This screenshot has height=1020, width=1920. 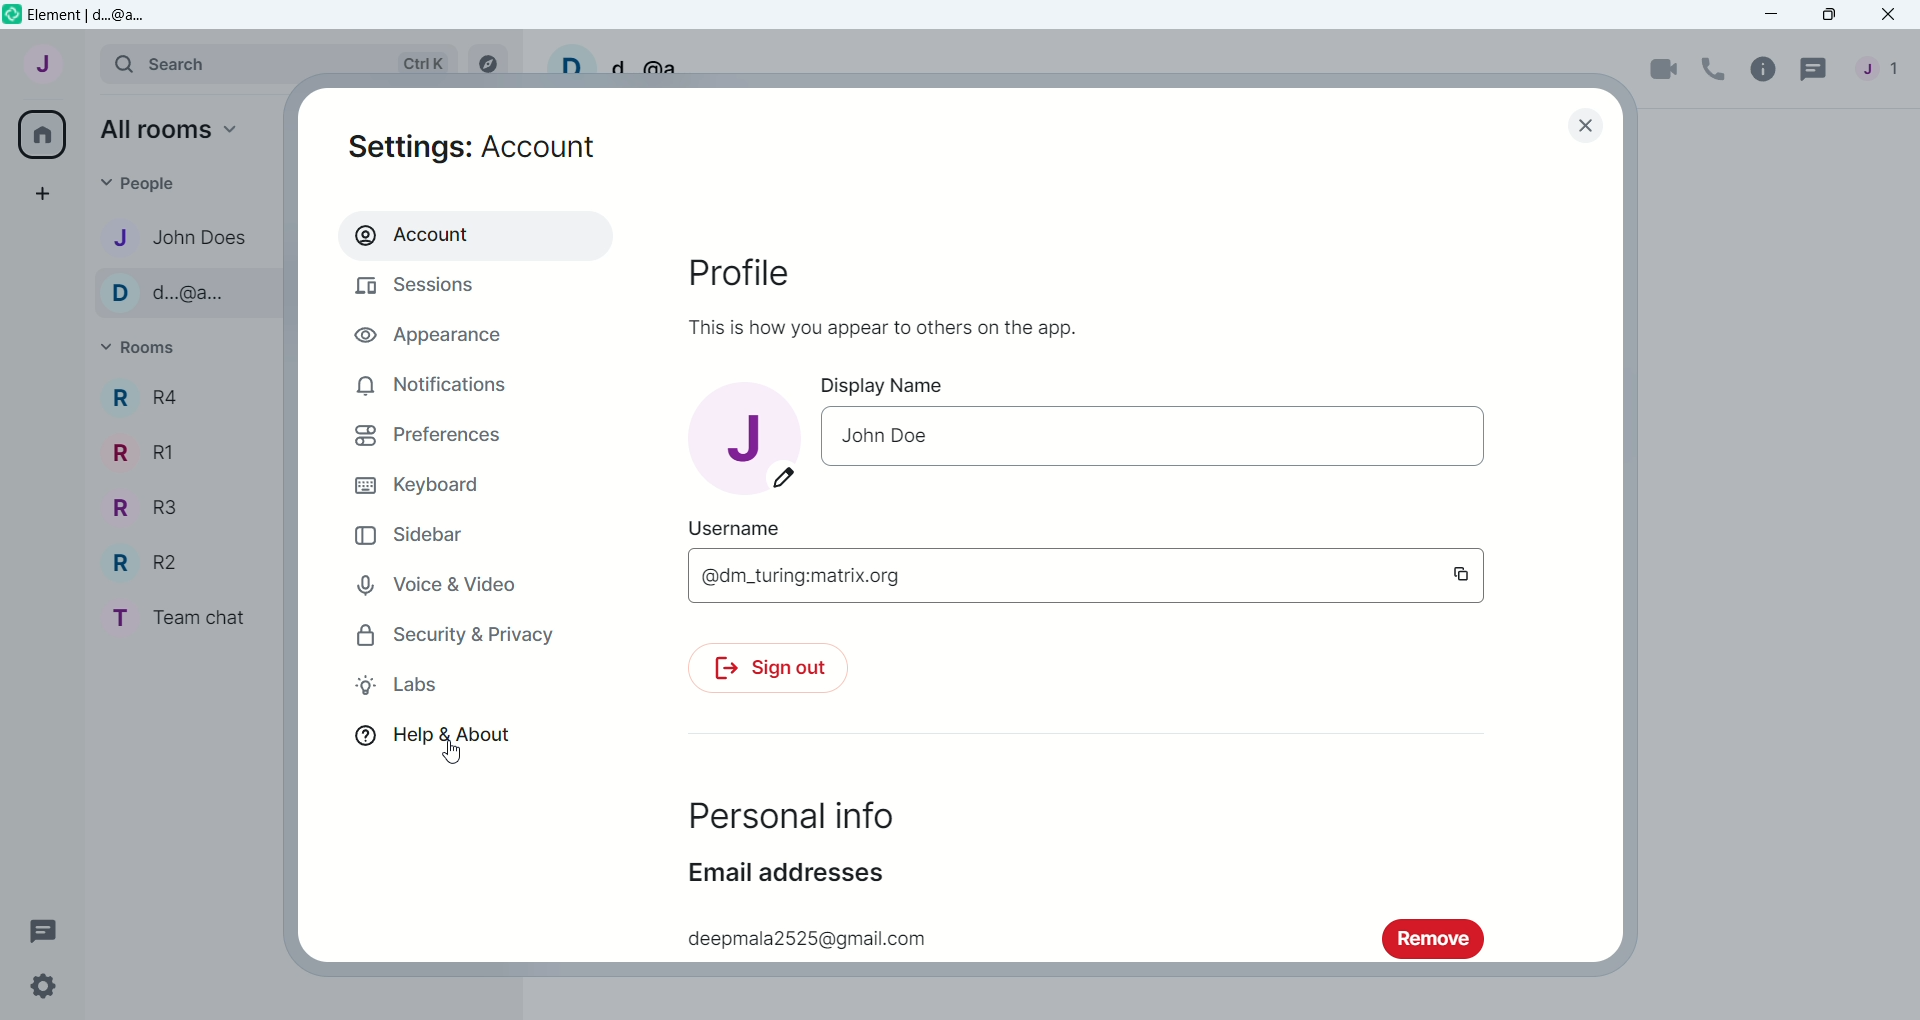 I want to click on Explore rooms, so click(x=487, y=61).